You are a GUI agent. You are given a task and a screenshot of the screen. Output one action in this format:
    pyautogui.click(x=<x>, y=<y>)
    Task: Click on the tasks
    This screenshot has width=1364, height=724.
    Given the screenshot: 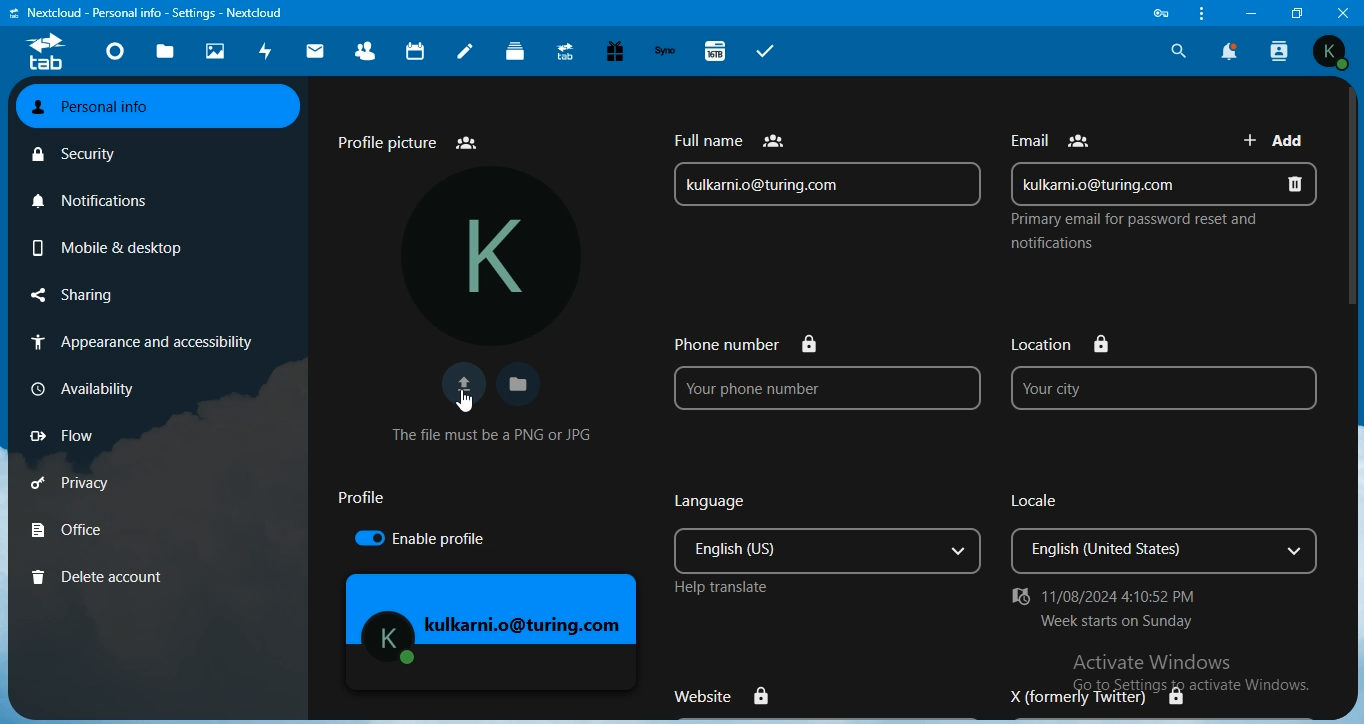 What is the action you would take?
    pyautogui.click(x=766, y=52)
    